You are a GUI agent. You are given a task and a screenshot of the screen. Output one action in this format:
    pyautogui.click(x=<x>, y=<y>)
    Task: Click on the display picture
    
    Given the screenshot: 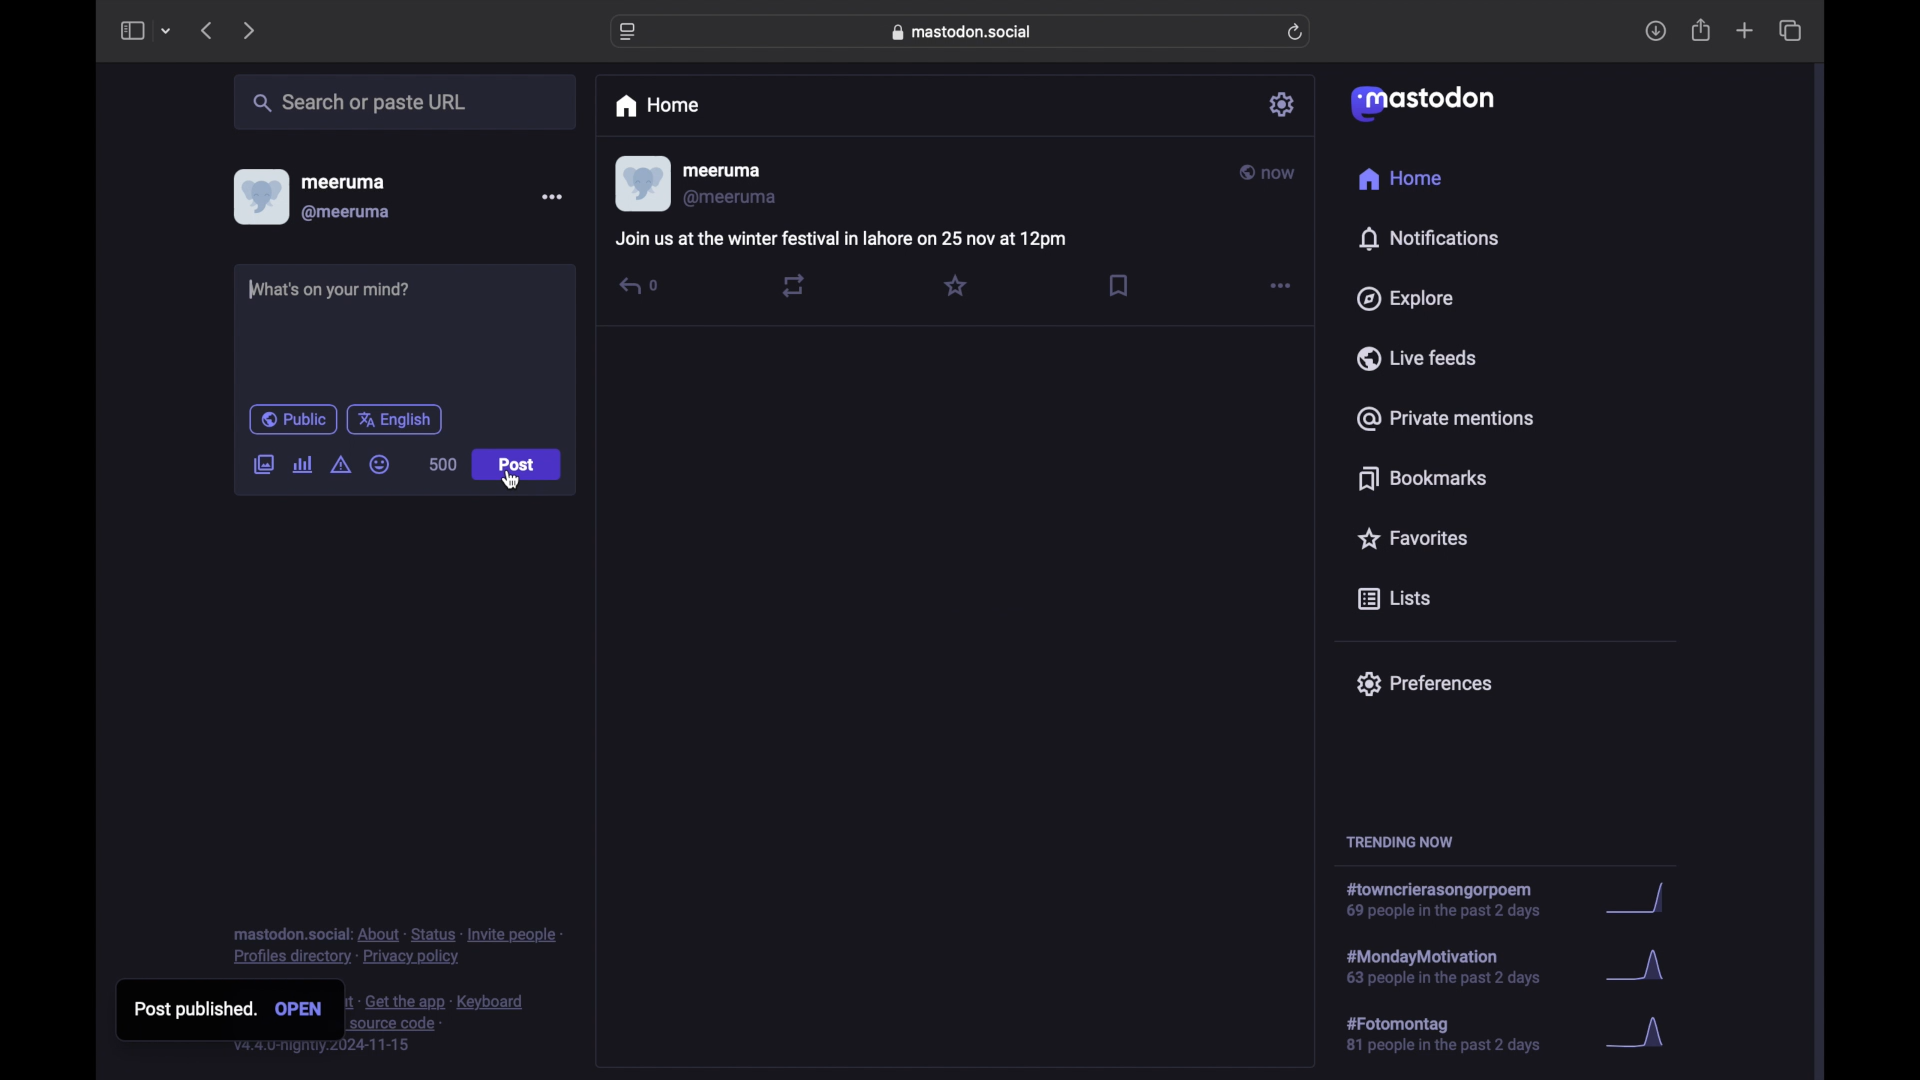 What is the action you would take?
    pyautogui.click(x=641, y=185)
    